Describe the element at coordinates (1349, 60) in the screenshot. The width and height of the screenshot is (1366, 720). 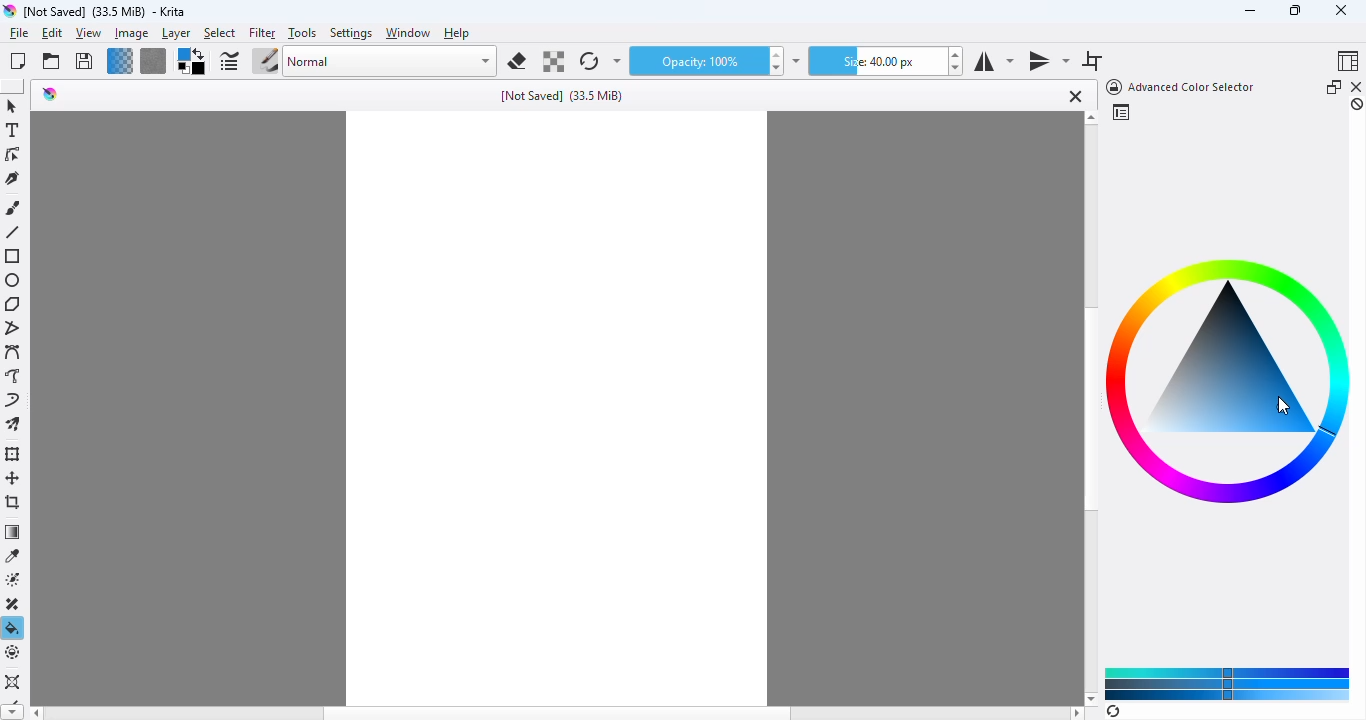
I see `choose workspace` at that location.